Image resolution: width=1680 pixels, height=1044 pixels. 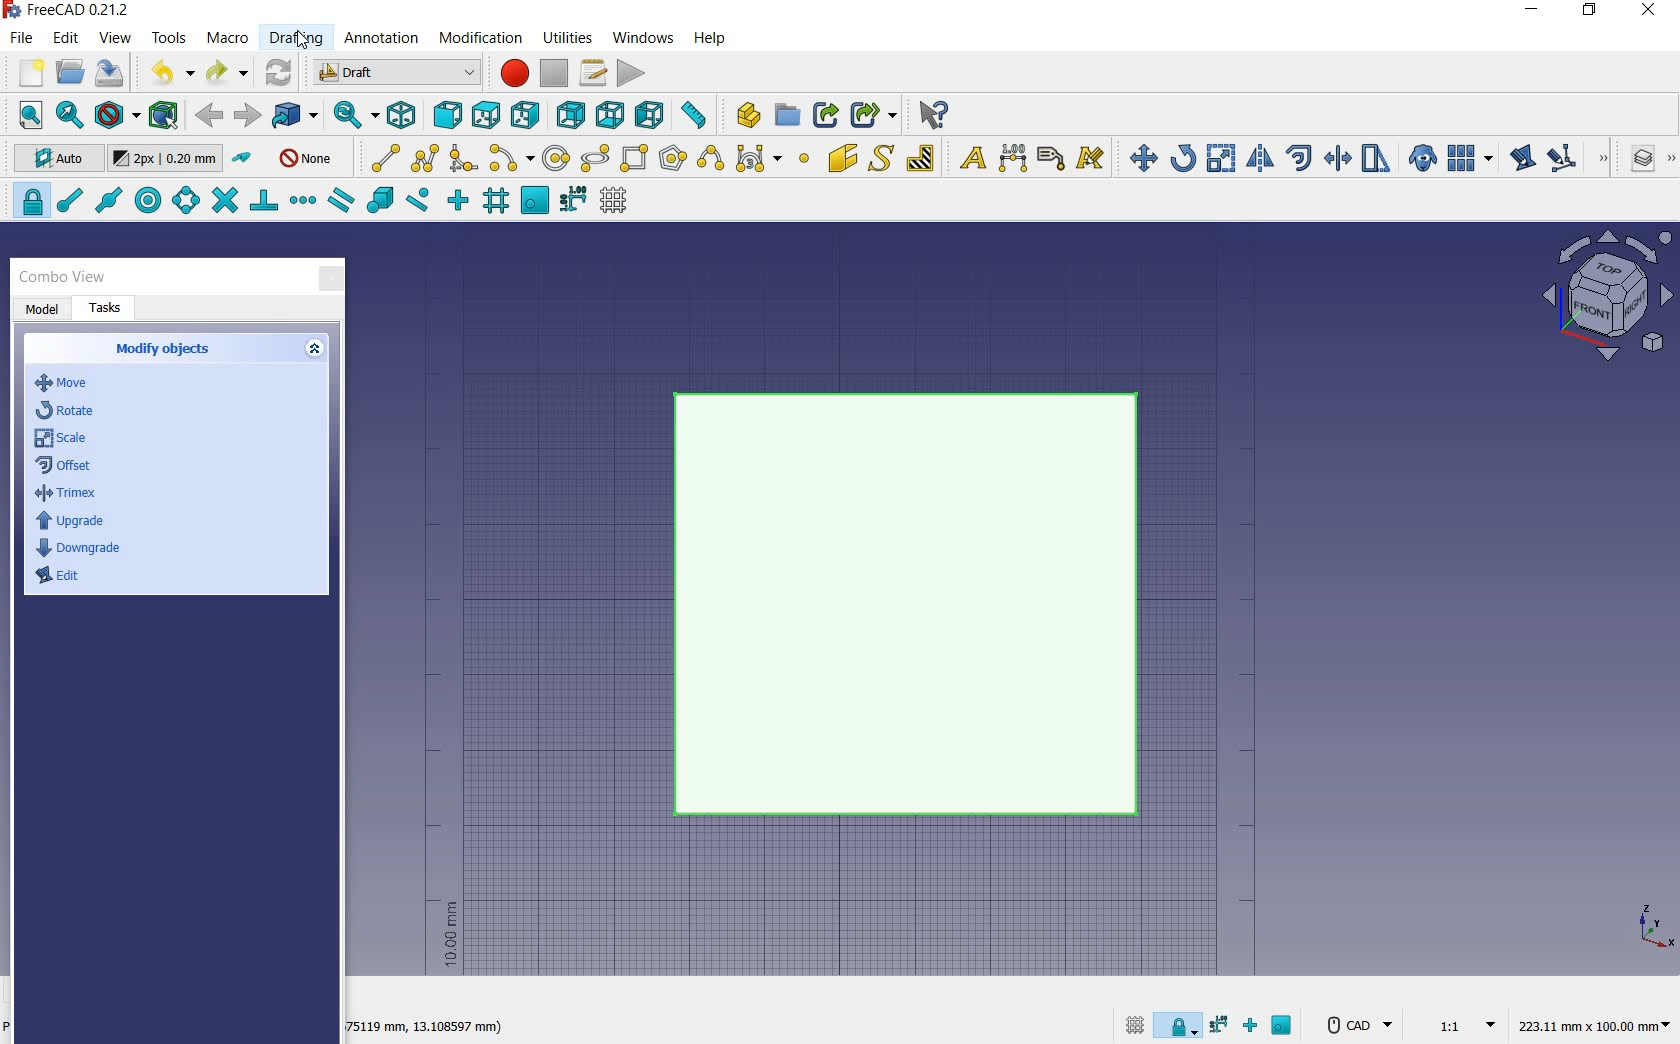 What do you see at coordinates (529, 115) in the screenshot?
I see `right` at bounding box center [529, 115].